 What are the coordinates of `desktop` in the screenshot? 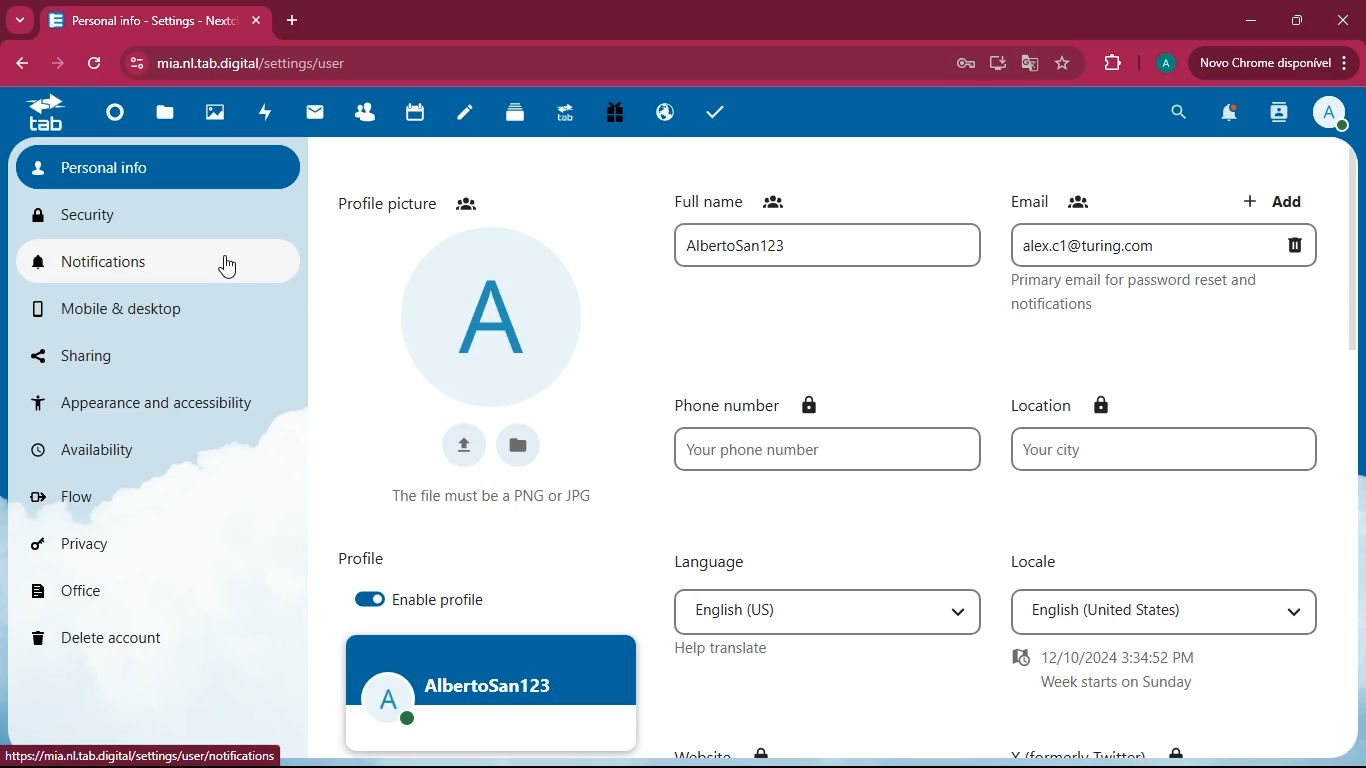 It's located at (992, 64).